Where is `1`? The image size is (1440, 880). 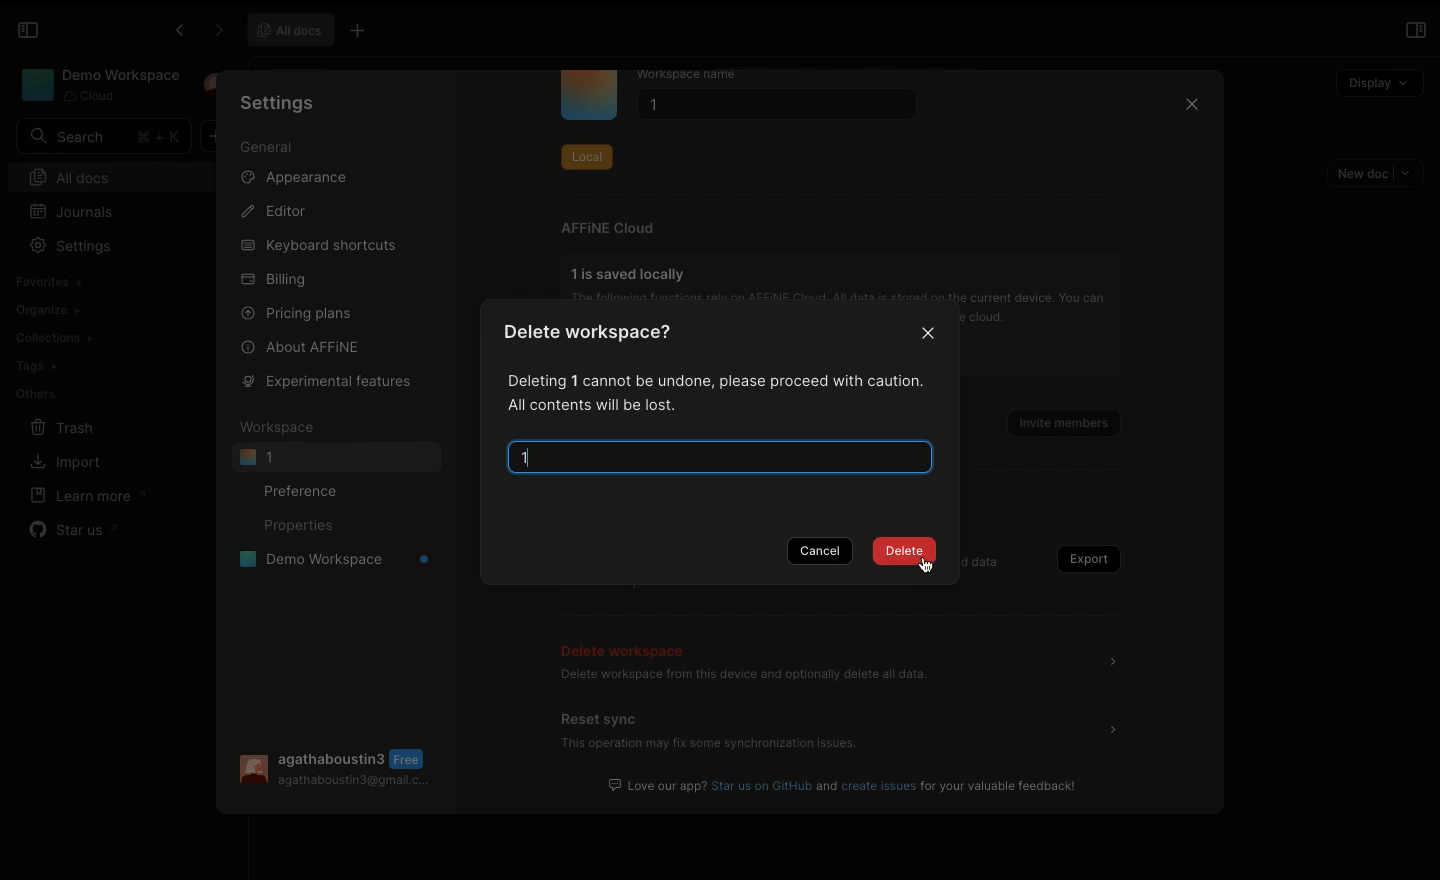
1 is located at coordinates (336, 457).